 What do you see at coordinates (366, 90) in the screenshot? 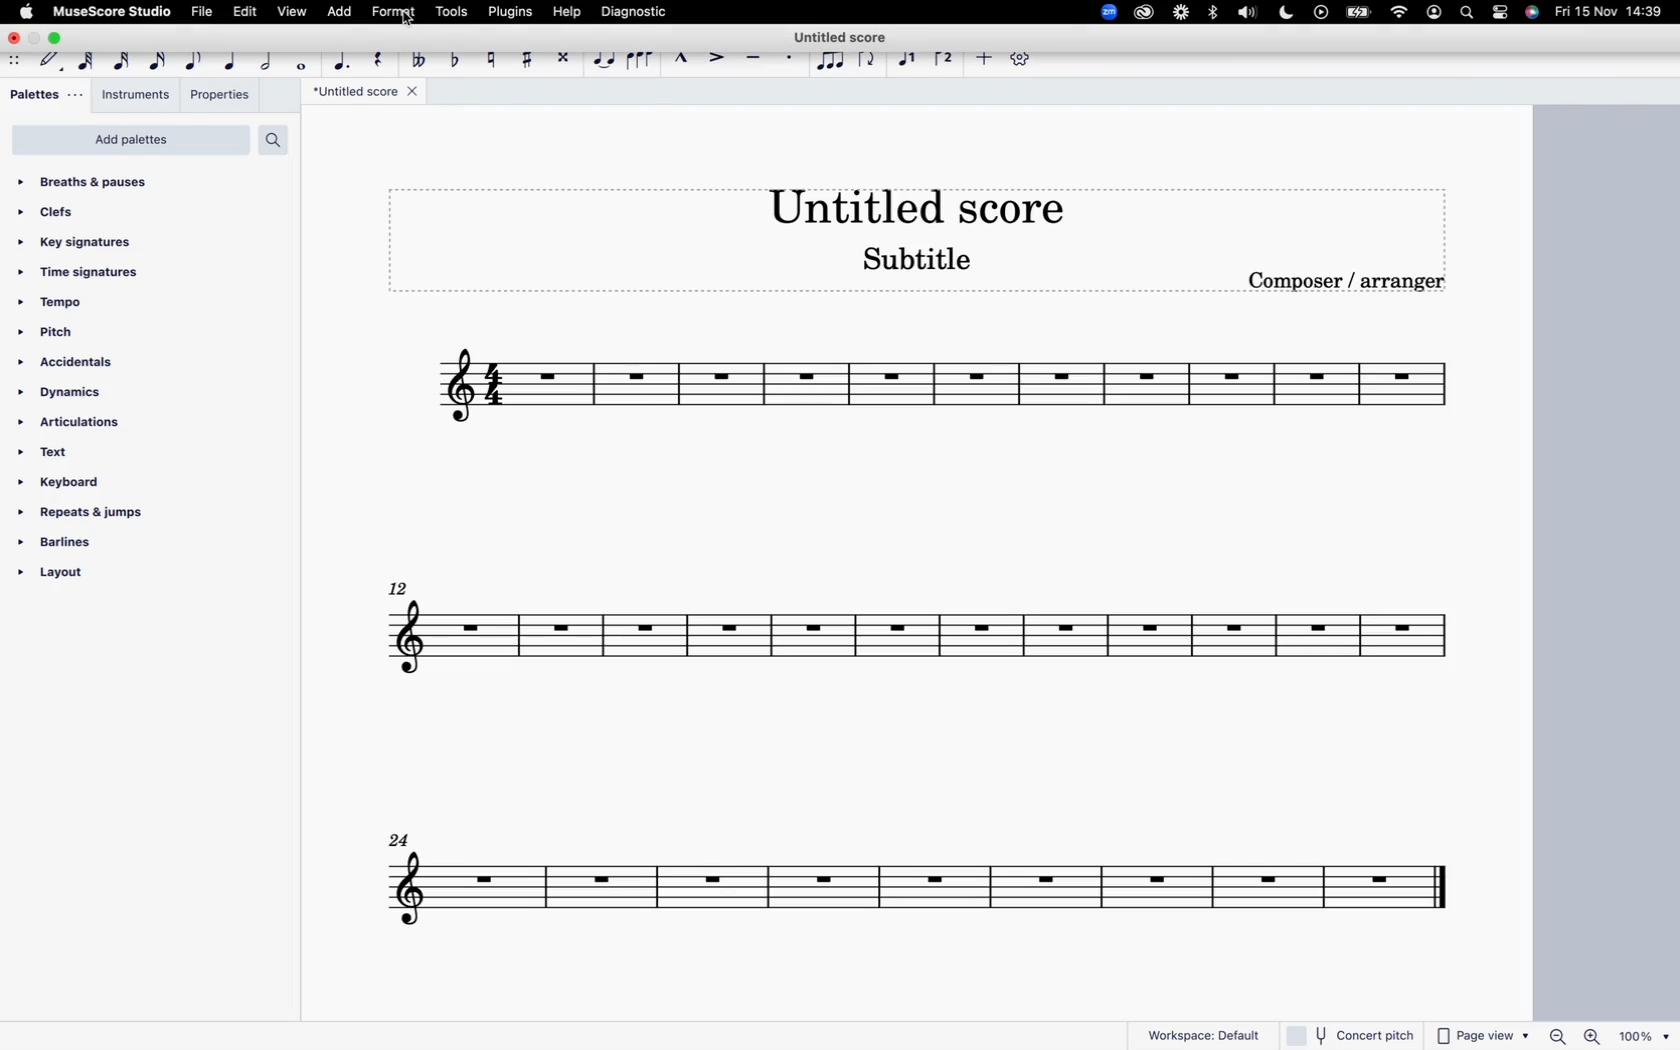
I see `score title` at bounding box center [366, 90].